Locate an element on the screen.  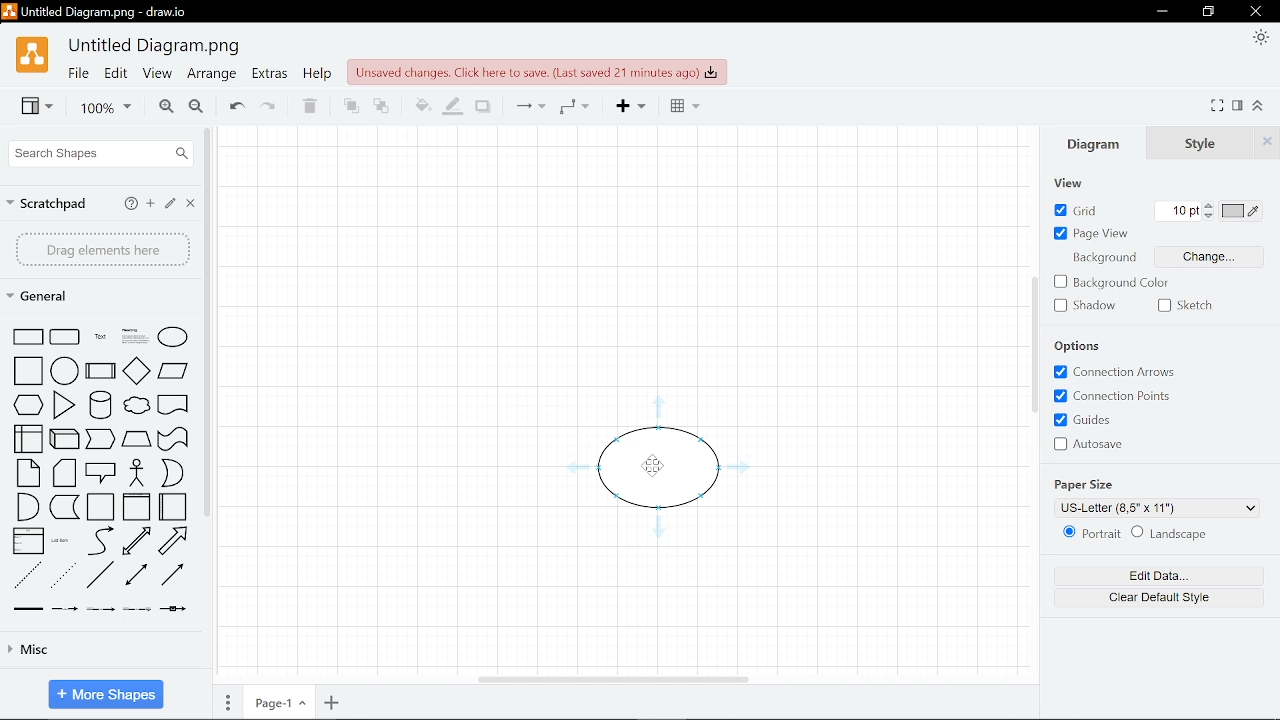
Undo is located at coordinates (233, 104).